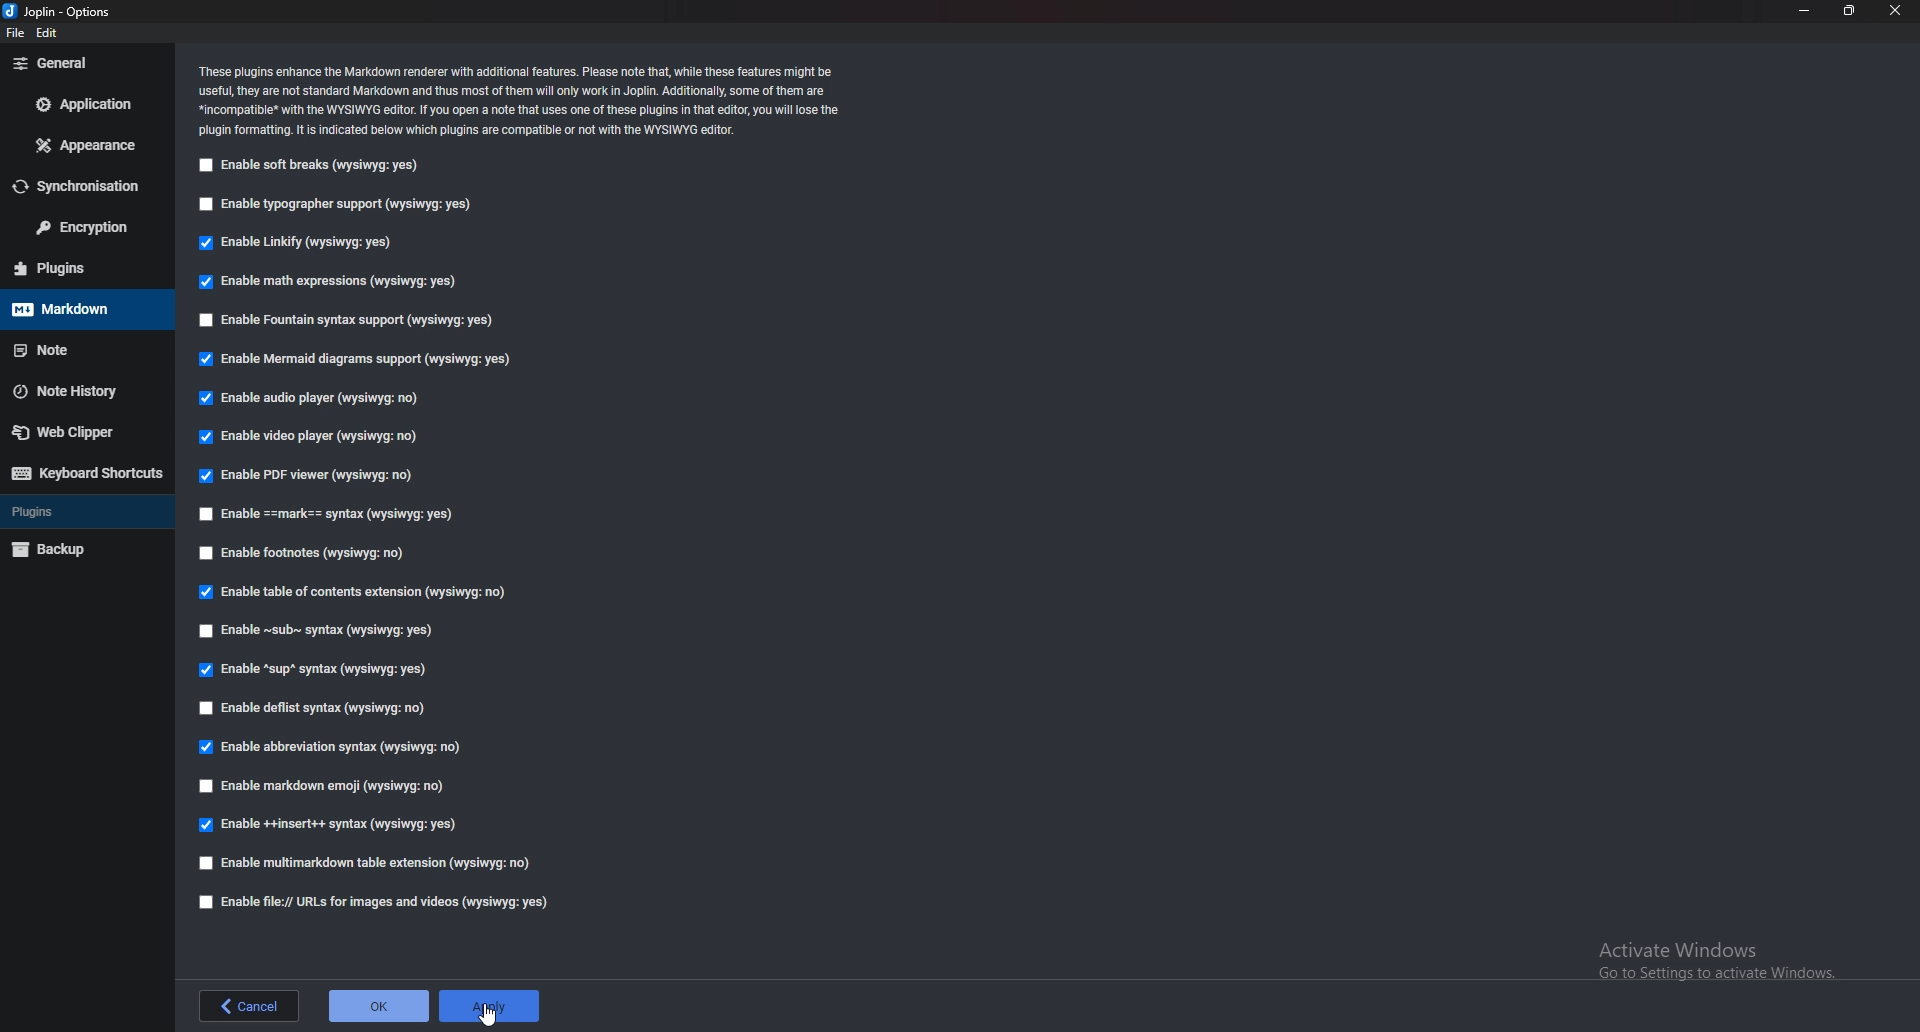  I want to click on back, so click(250, 1006).